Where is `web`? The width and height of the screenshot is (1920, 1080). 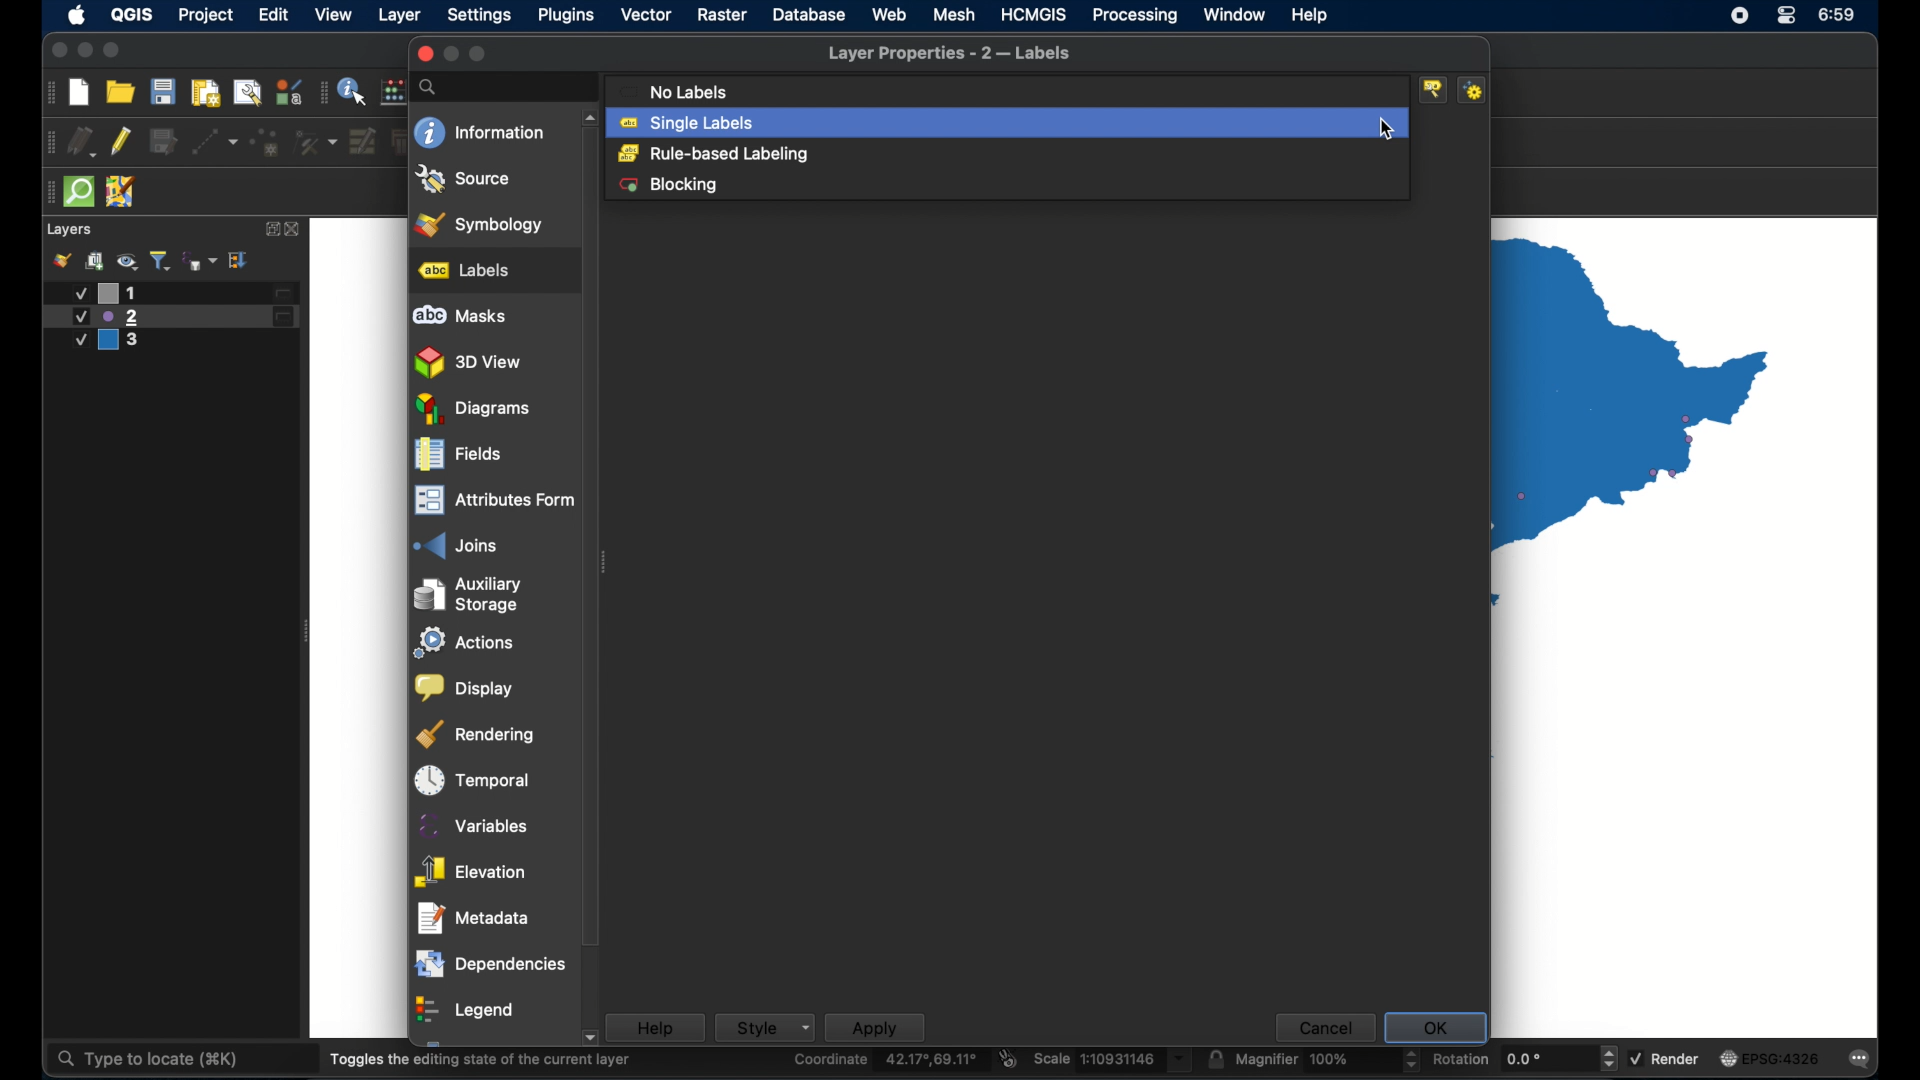
web is located at coordinates (889, 14).